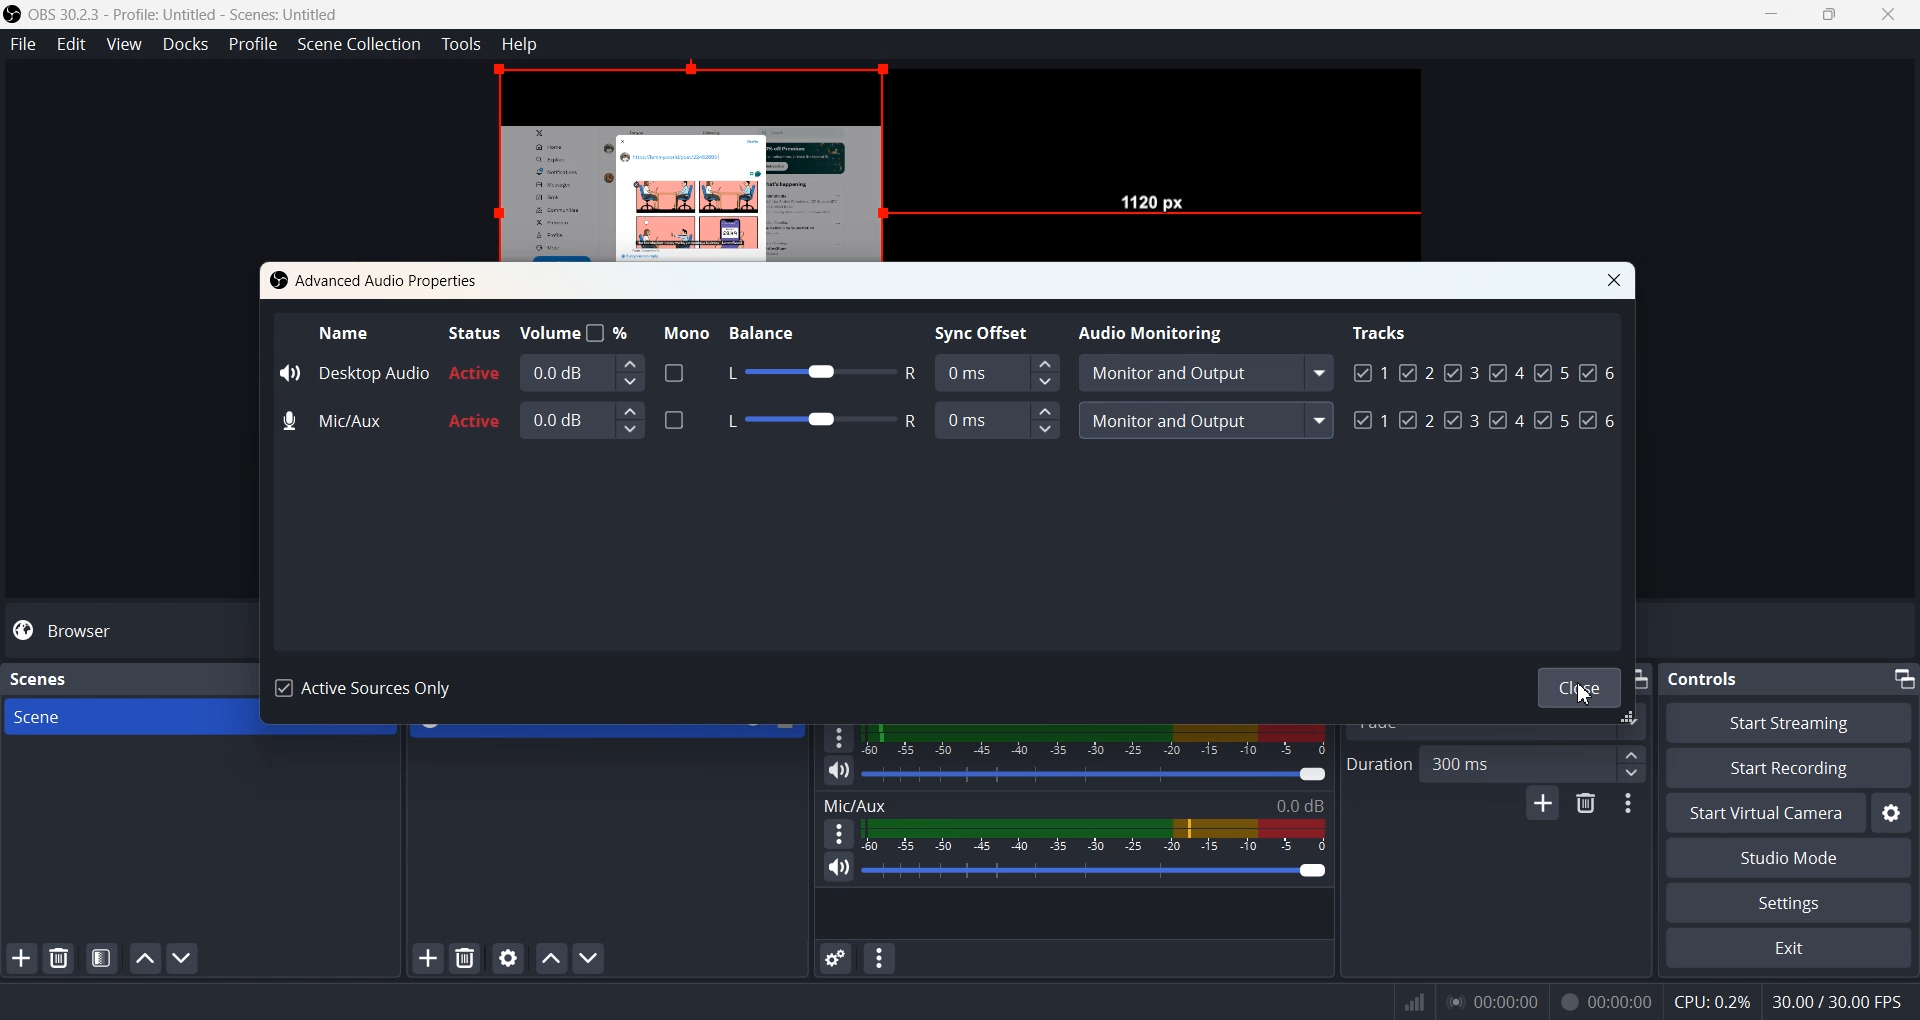  Describe the element at coordinates (839, 770) in the screenshot. I see `Mute / Unmute` at that location.